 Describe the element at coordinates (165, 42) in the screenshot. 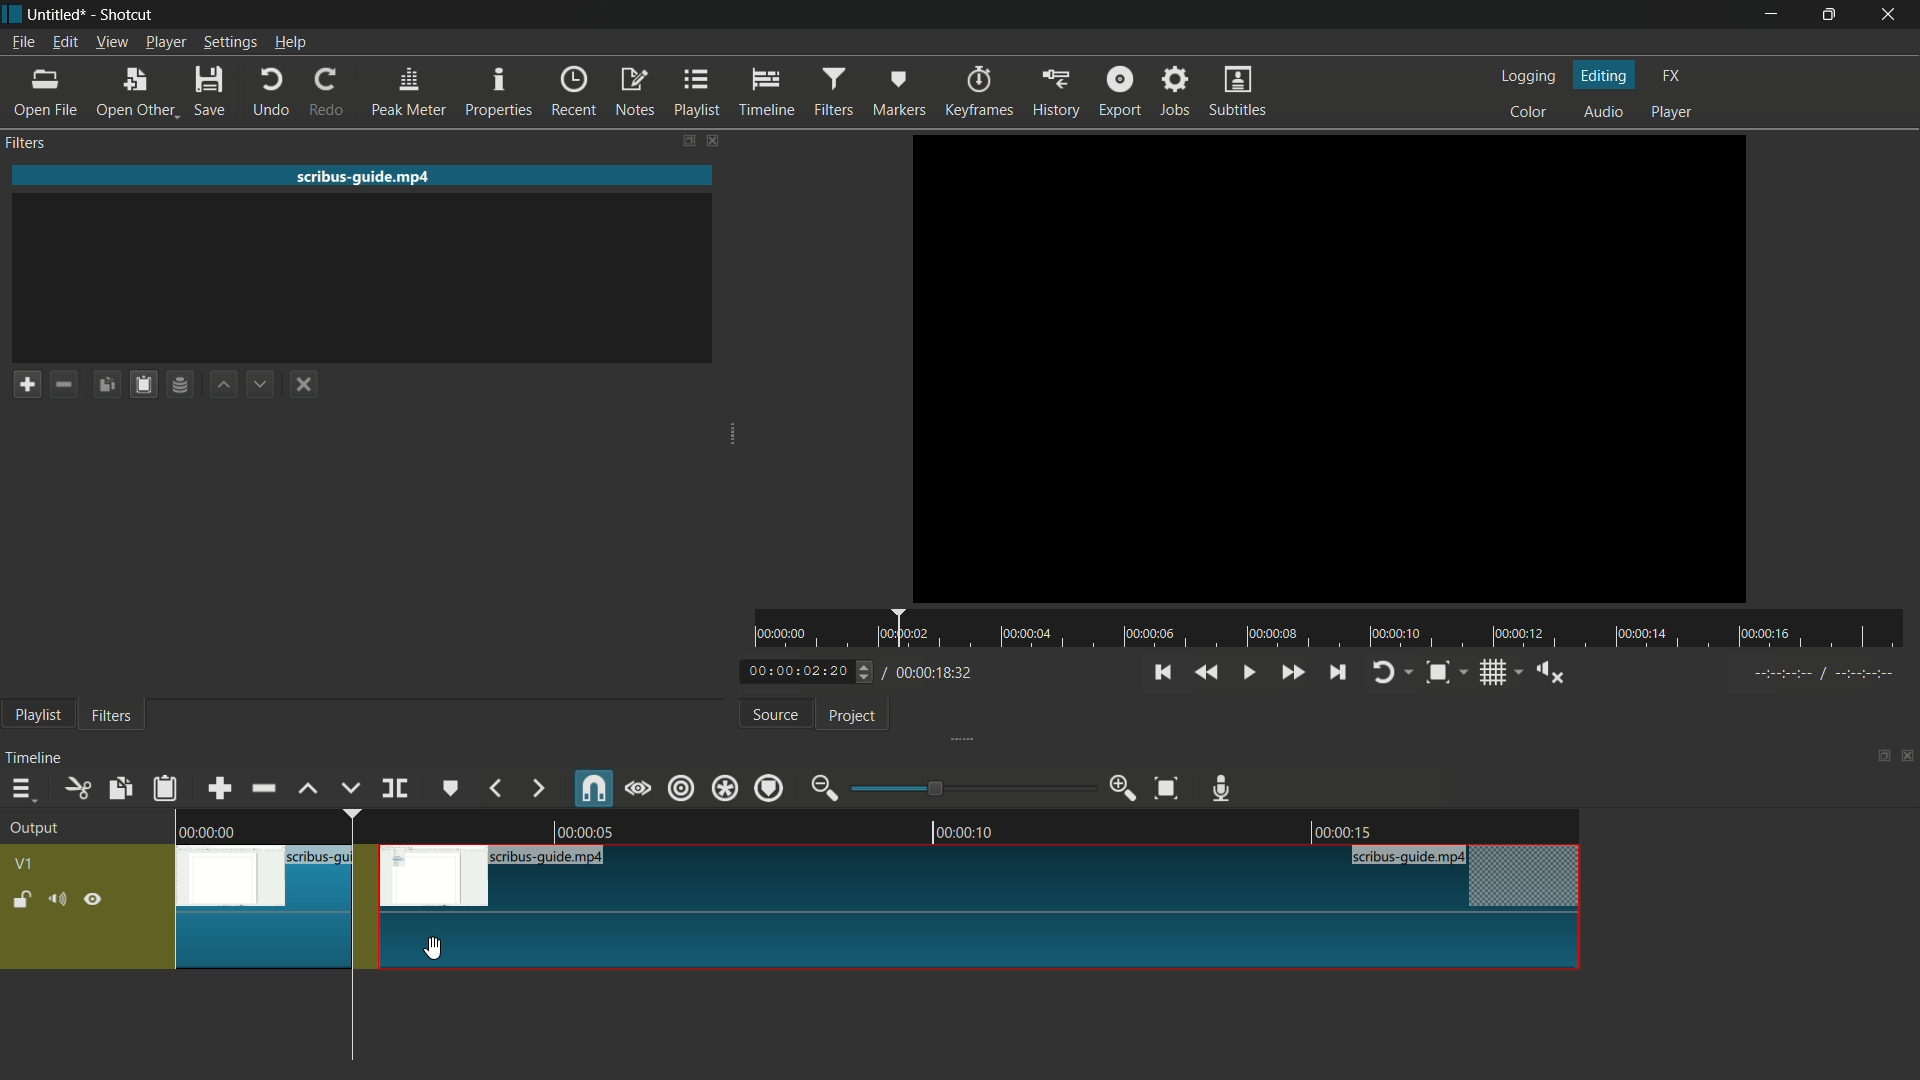

I see `player menu` at that location.